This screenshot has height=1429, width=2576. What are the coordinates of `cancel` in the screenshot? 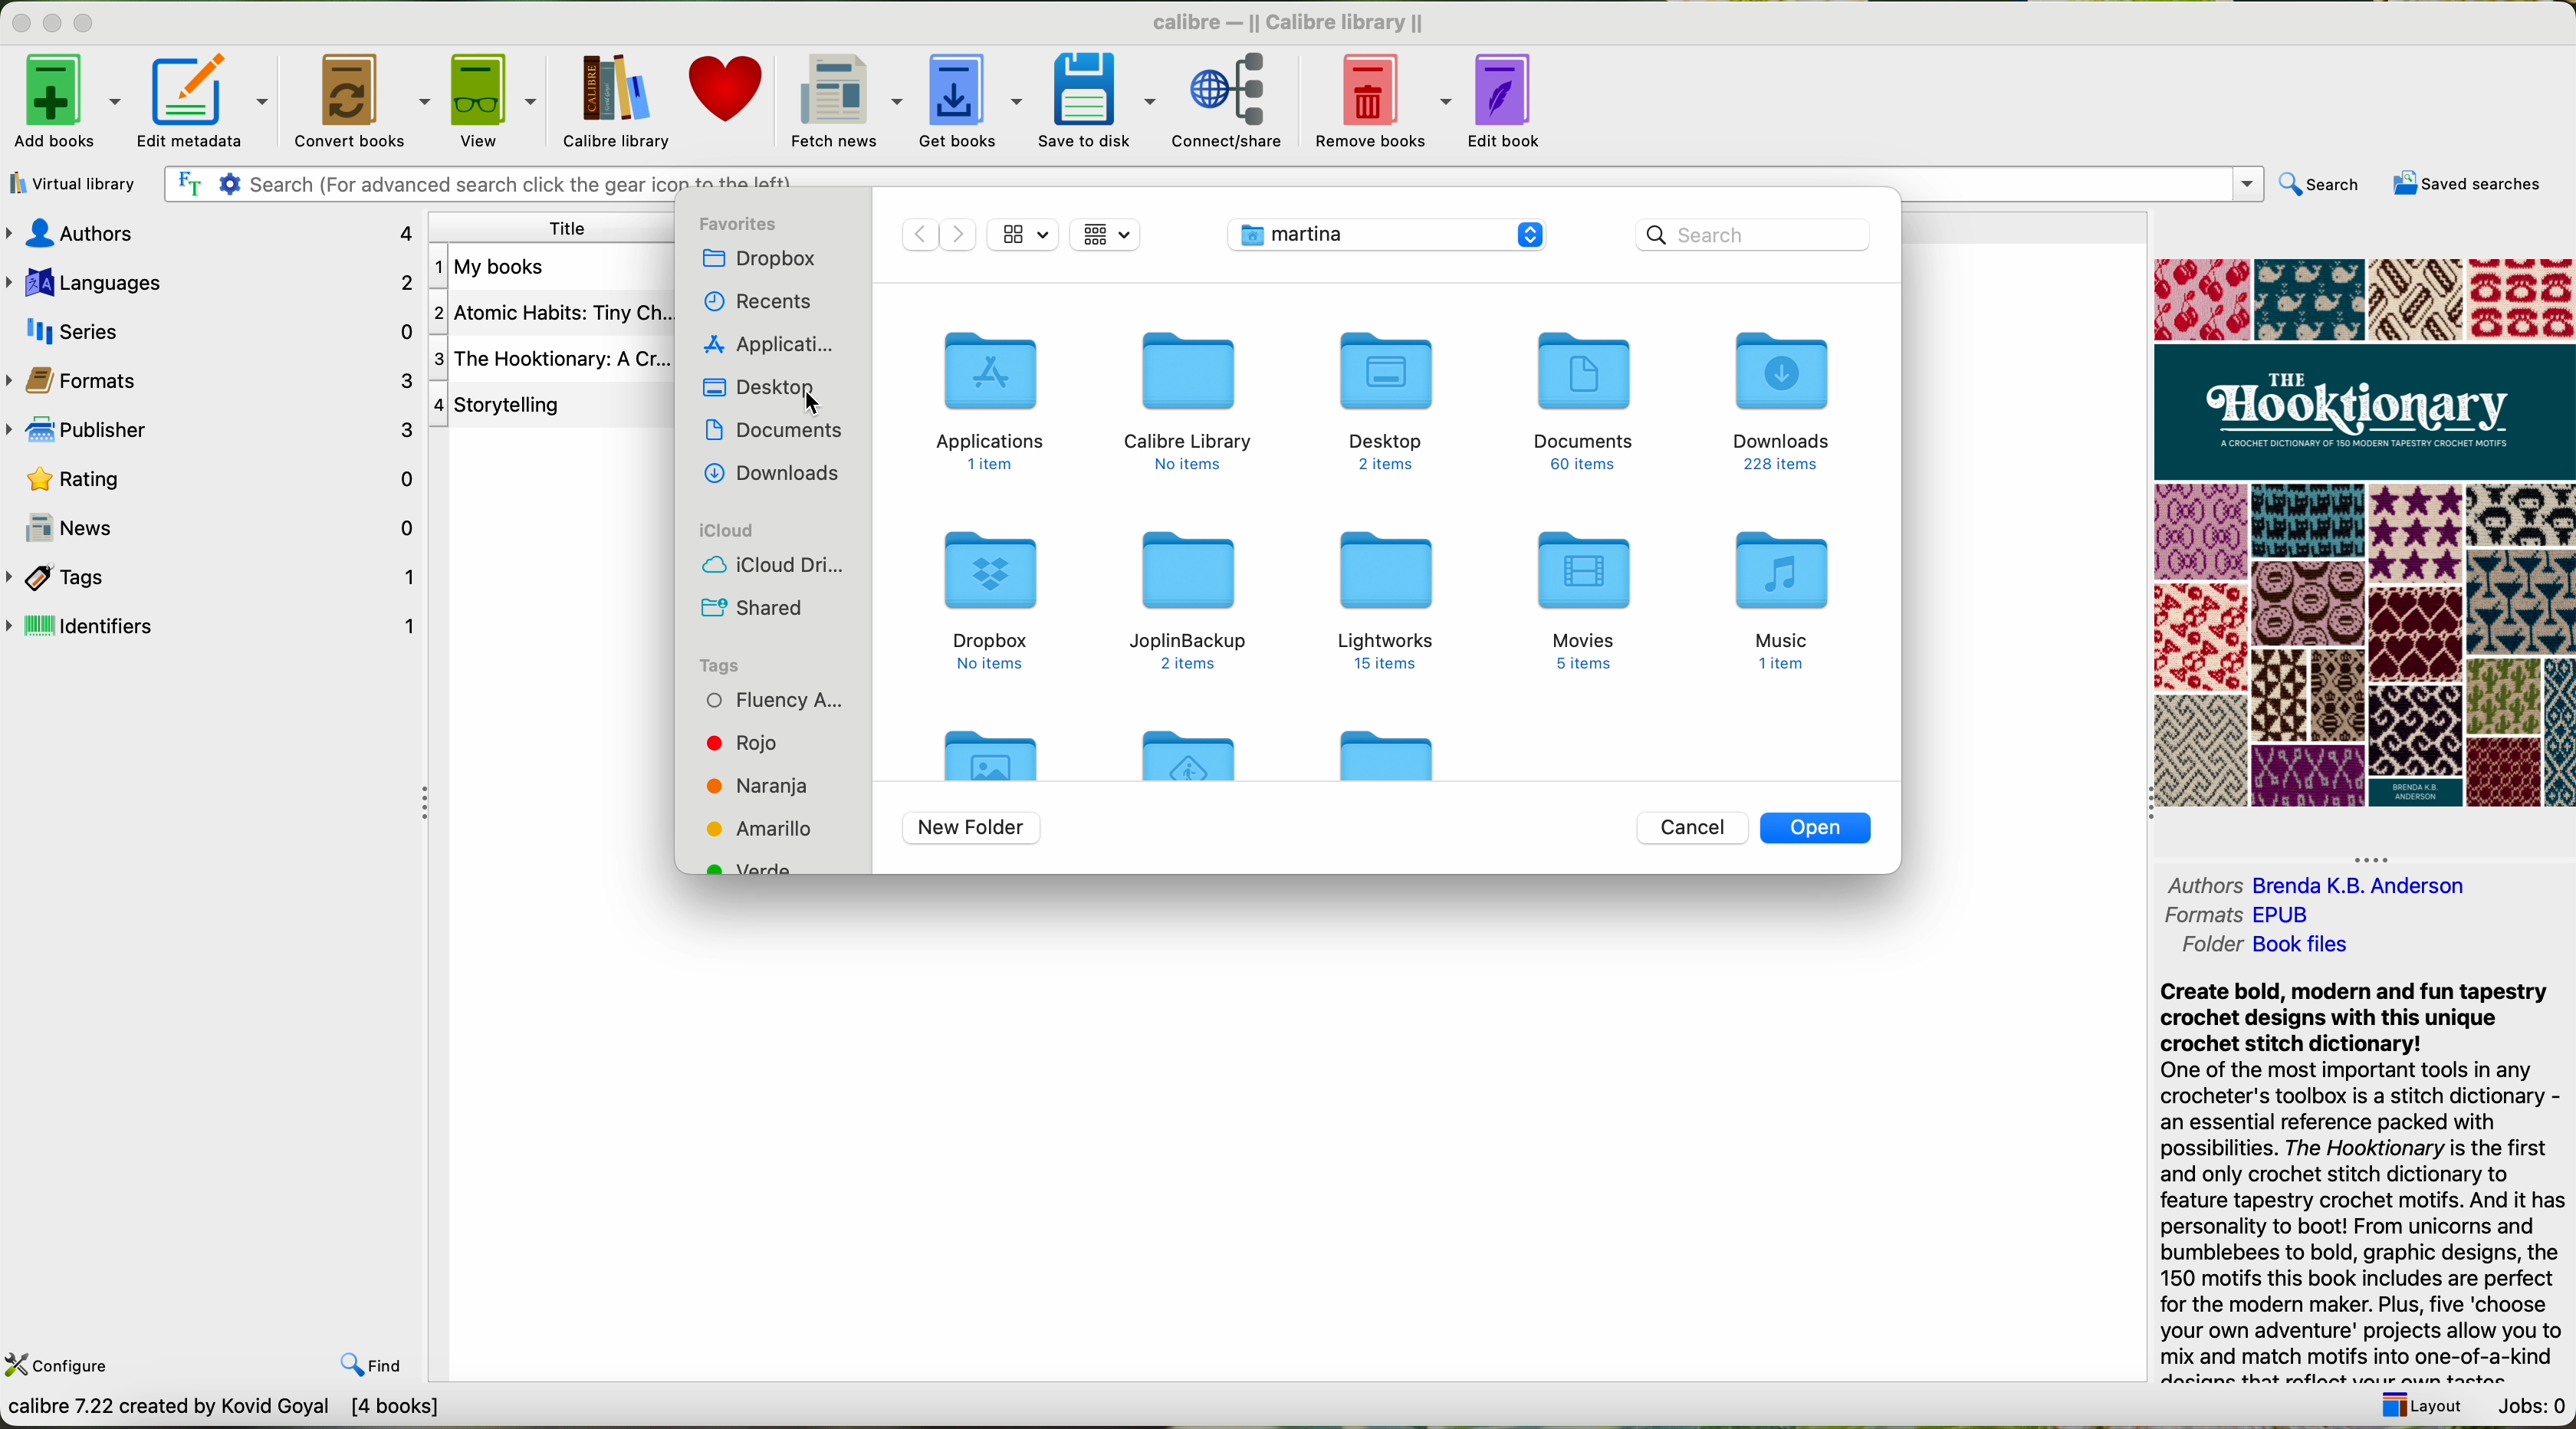 It's located at (1695, 829).